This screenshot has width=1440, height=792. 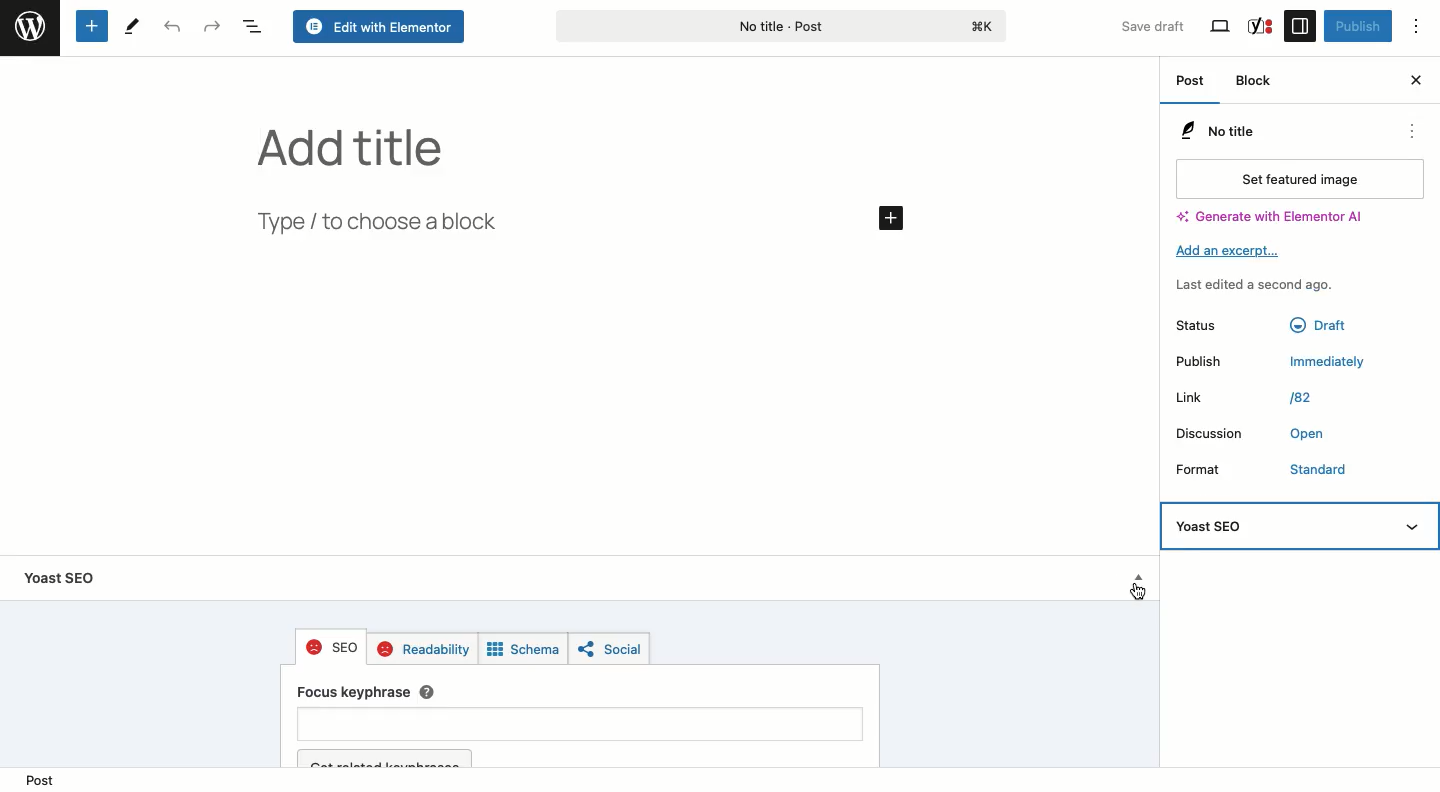 What do you see at coordinates (1356, 26) in the screenshot?
I see `Publish` at bounding box center [1356, 26].